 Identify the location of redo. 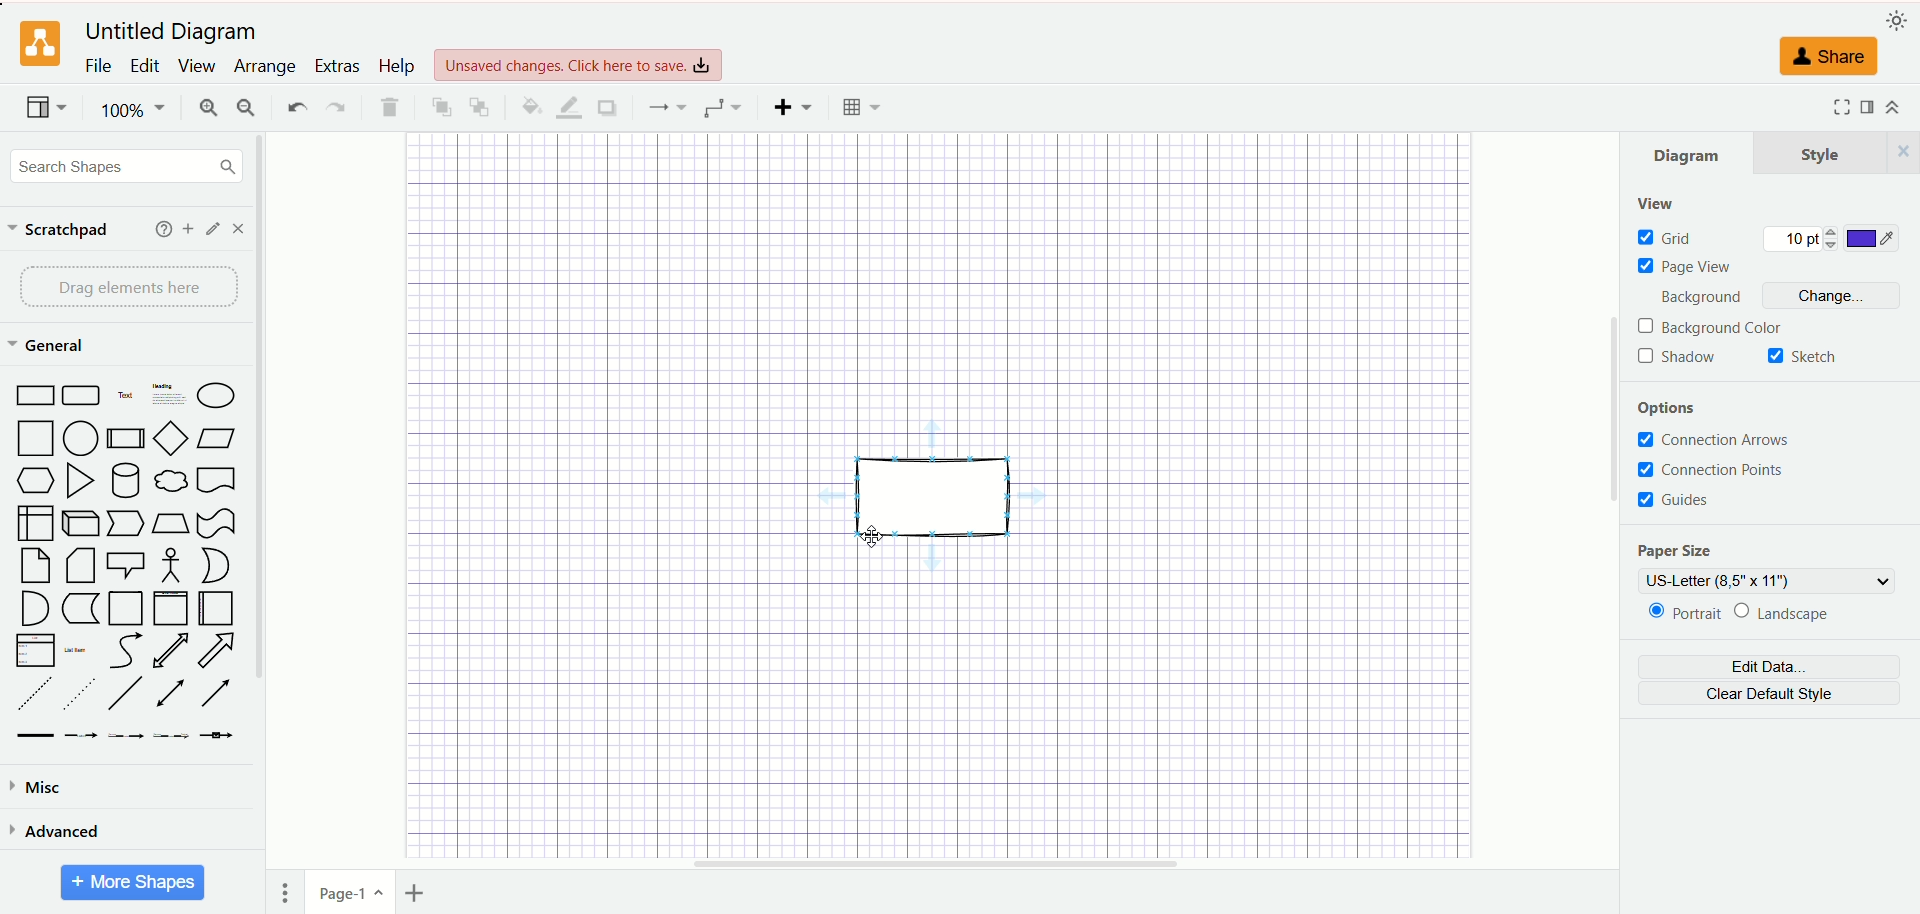
(335, 107).